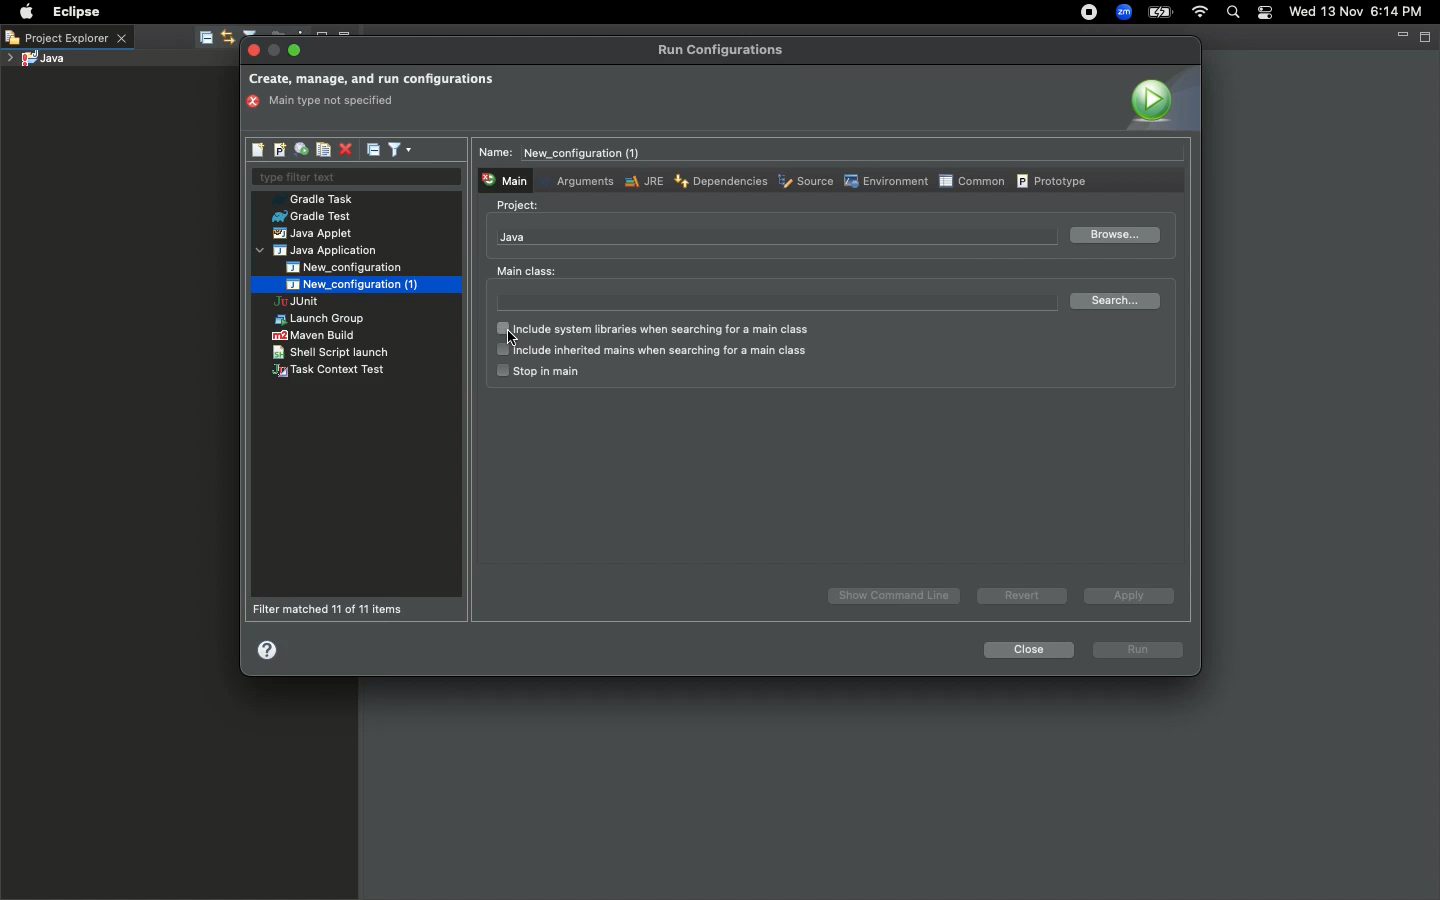 The image size is (1440, 900). I want to click on Notification, so click(1266, 13).